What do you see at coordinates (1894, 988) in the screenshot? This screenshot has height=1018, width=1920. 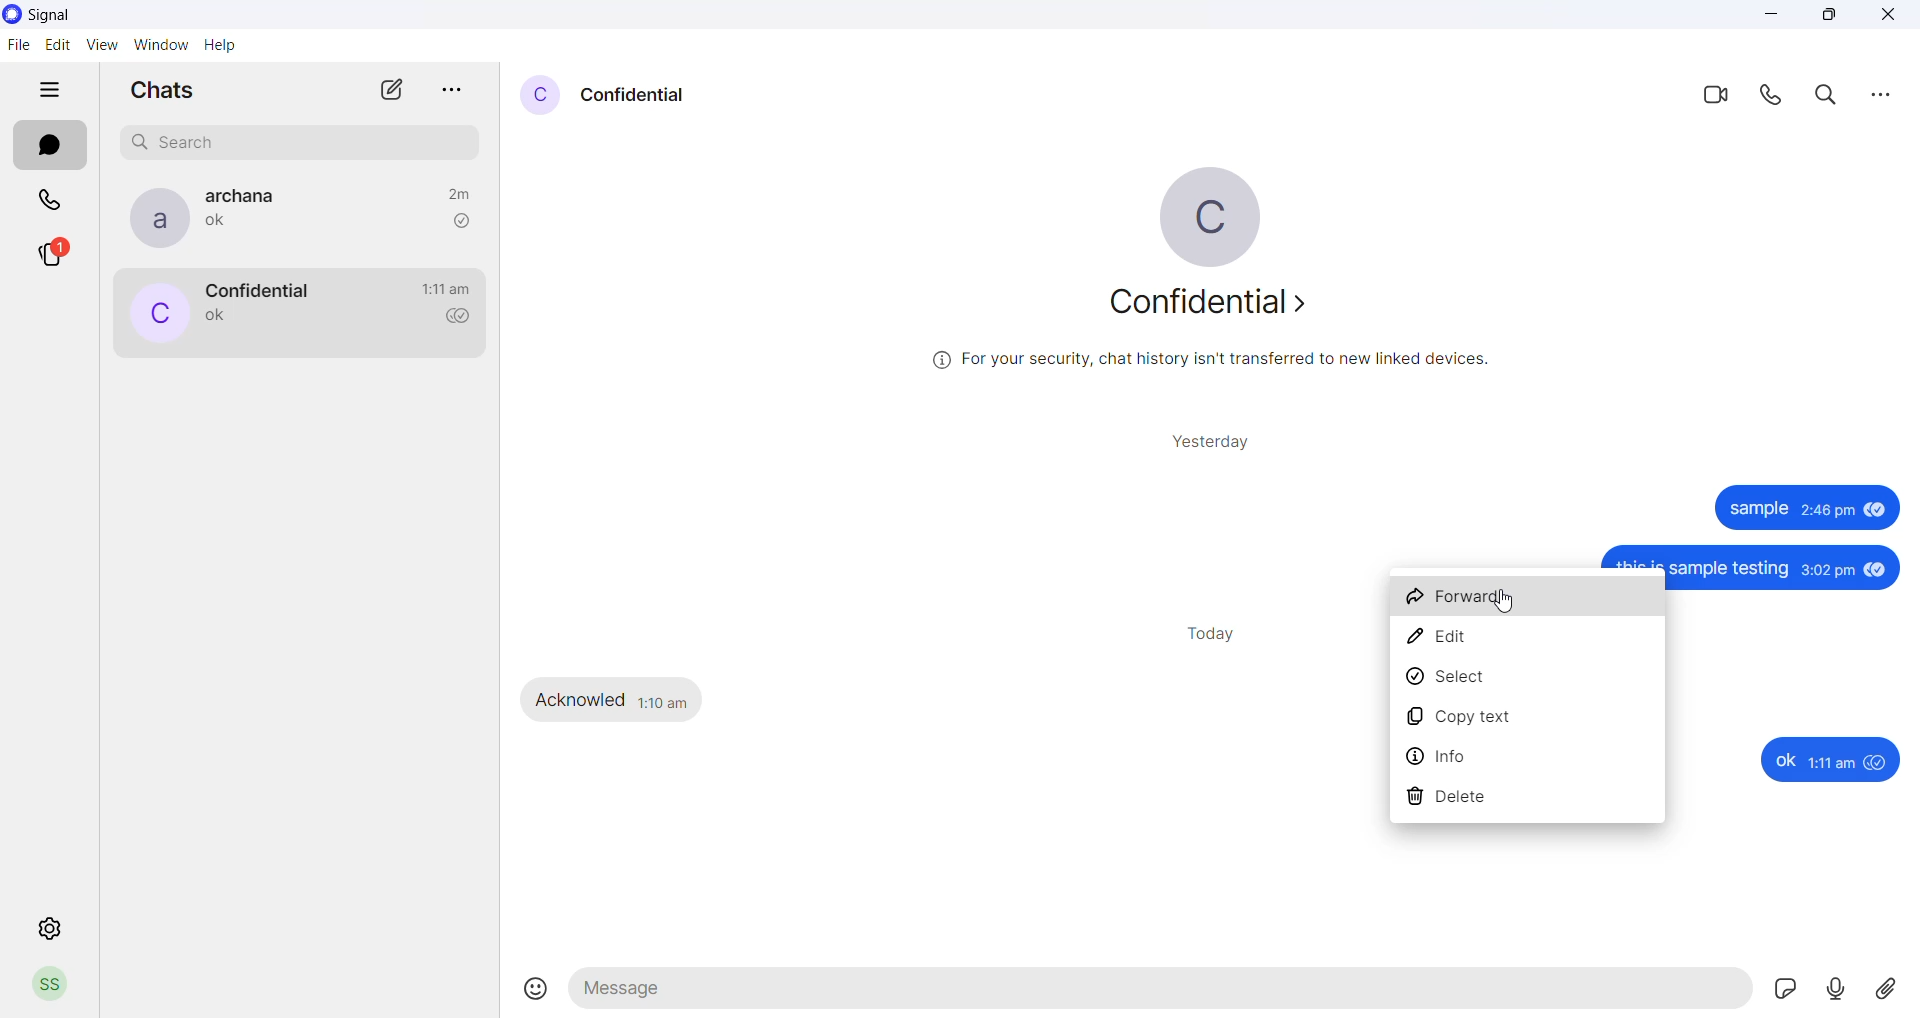 I see `share attachment` at bounding box center [1894, 988].